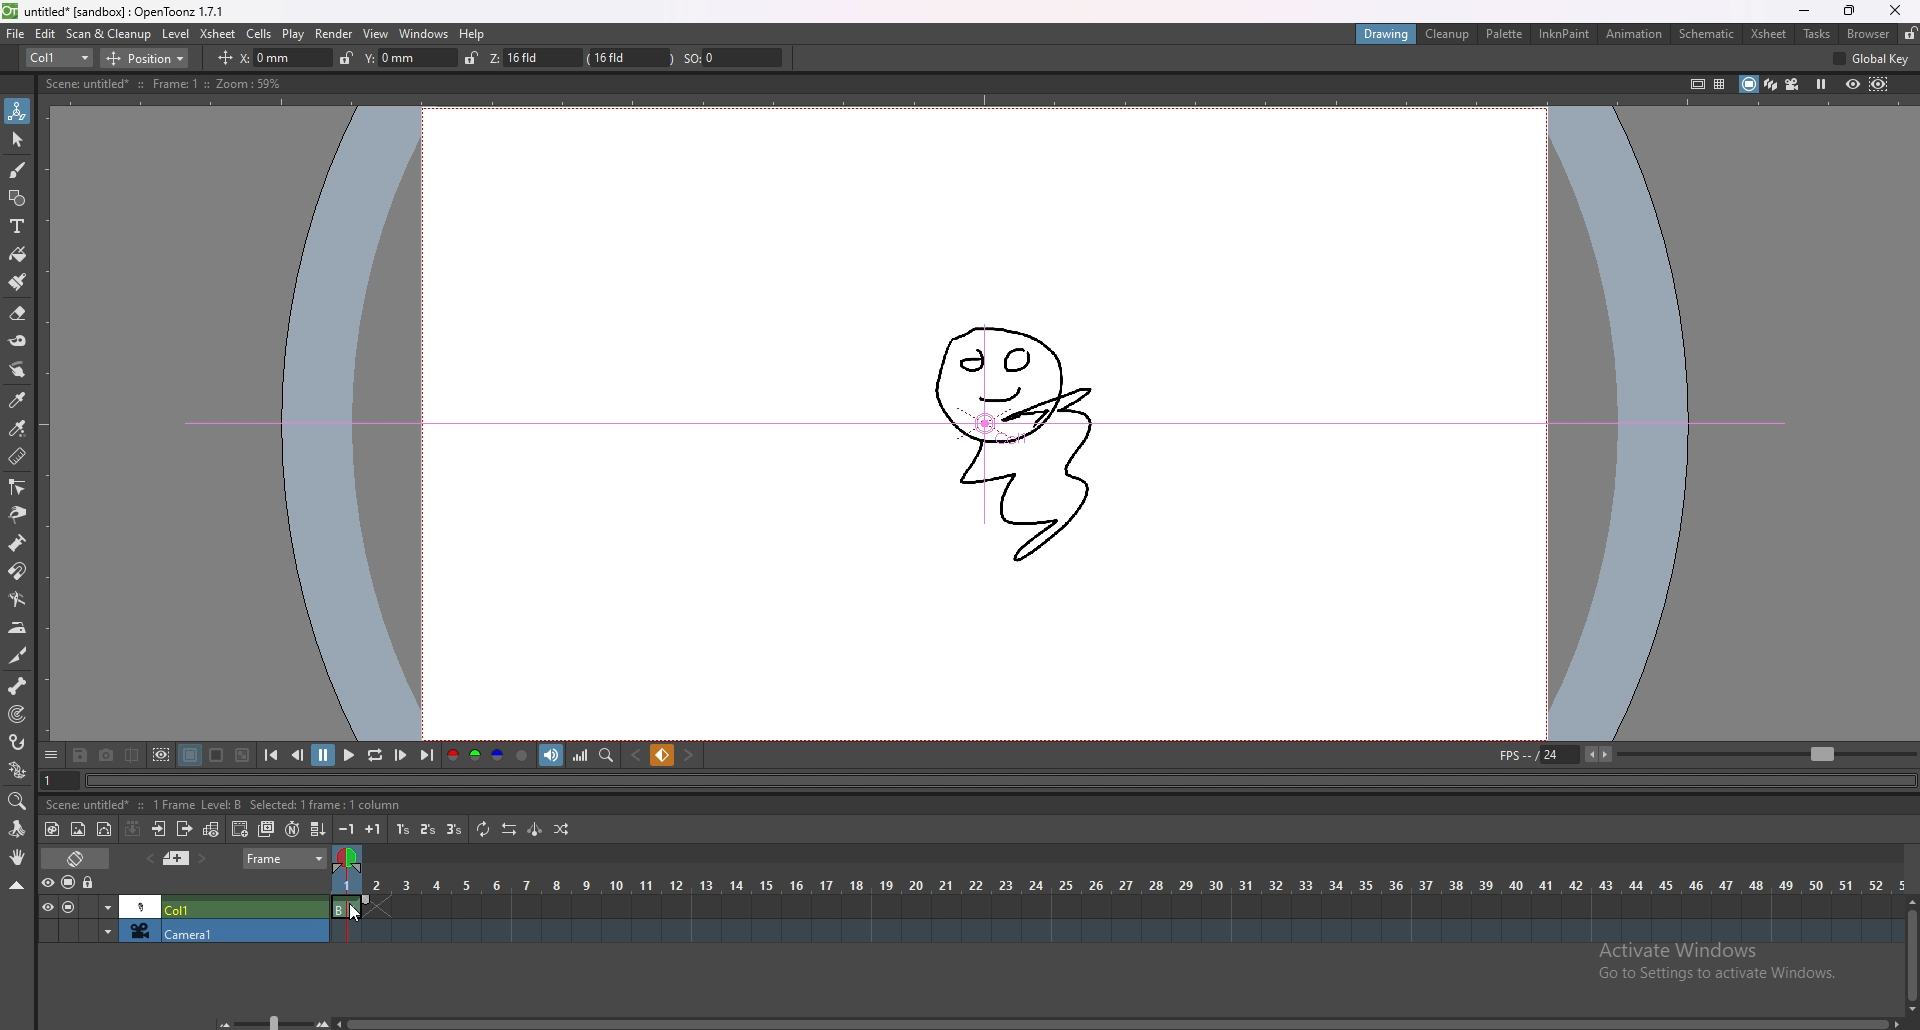  What do you see at coordinates (347, 756) in the screenshot?
I see `play` at bounding box center [347, 756].